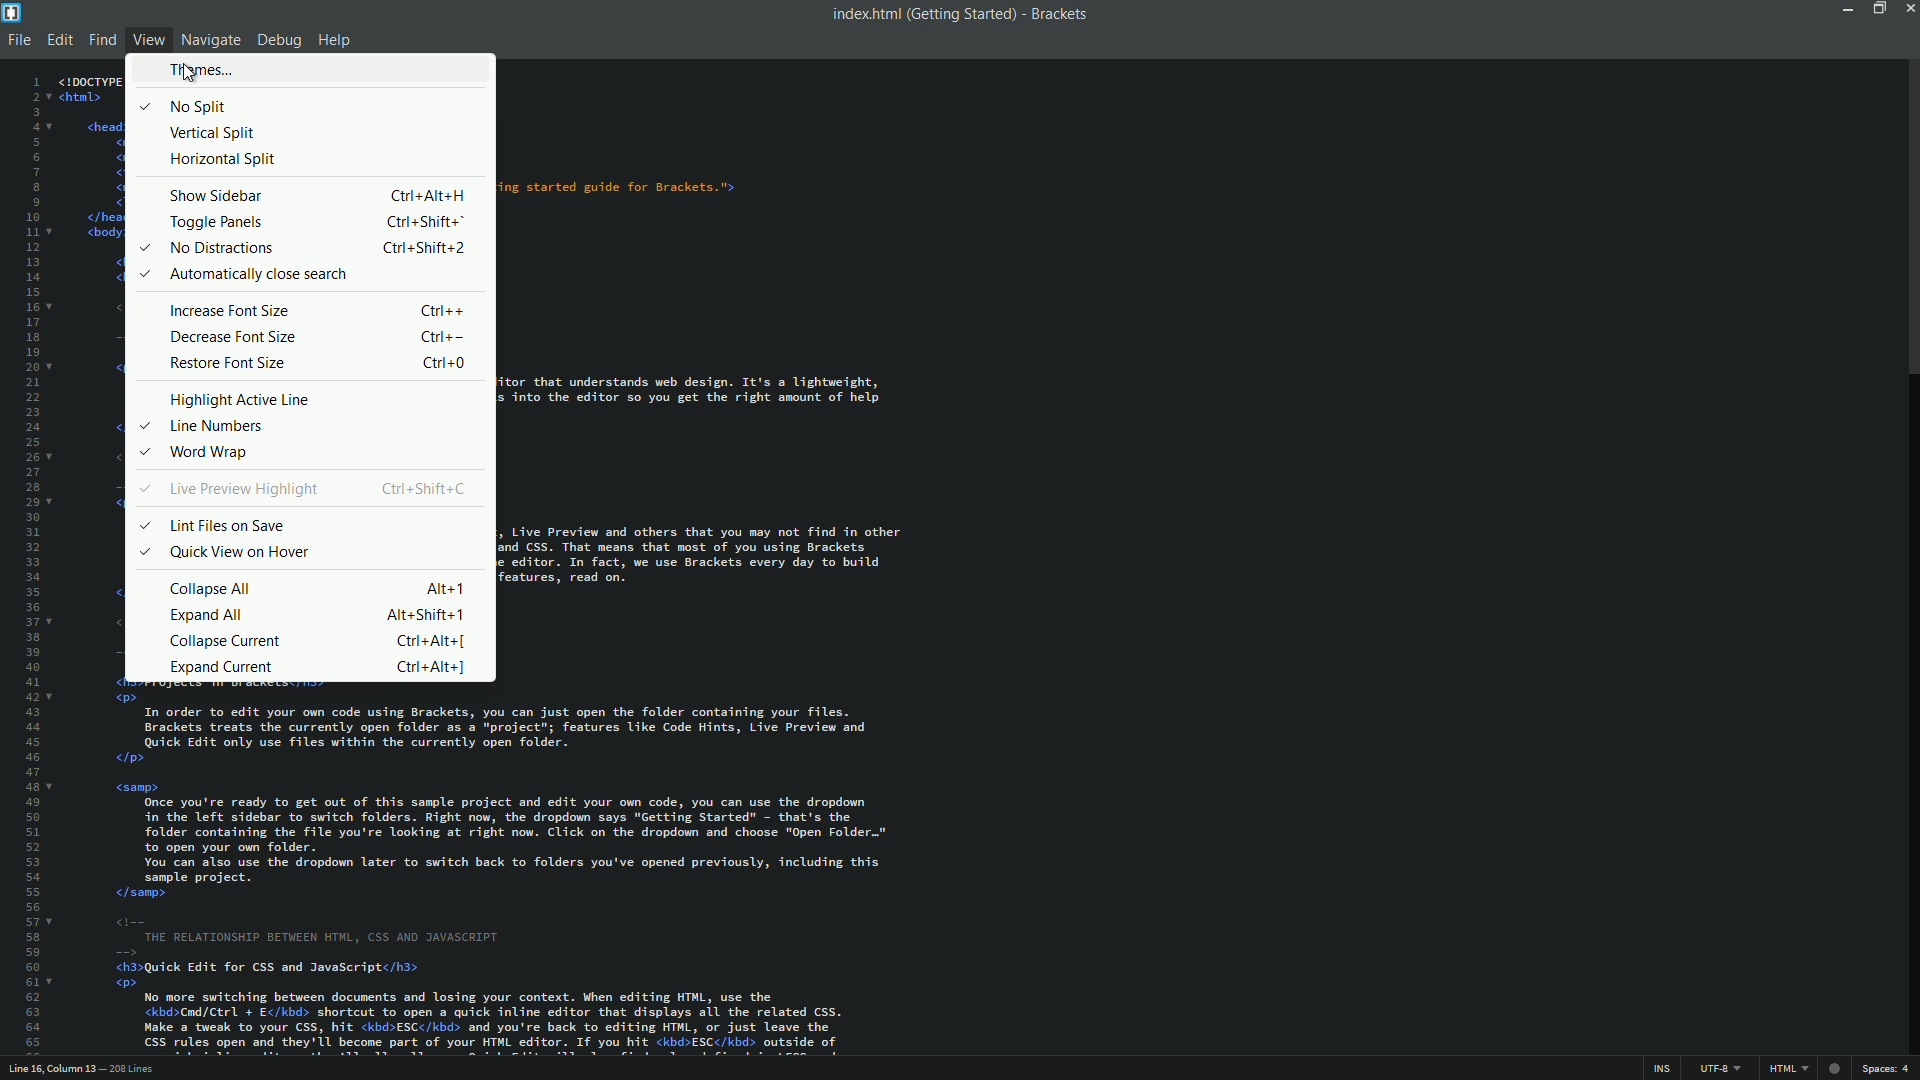  I want to click on scroll bar, so click(1908, 221).